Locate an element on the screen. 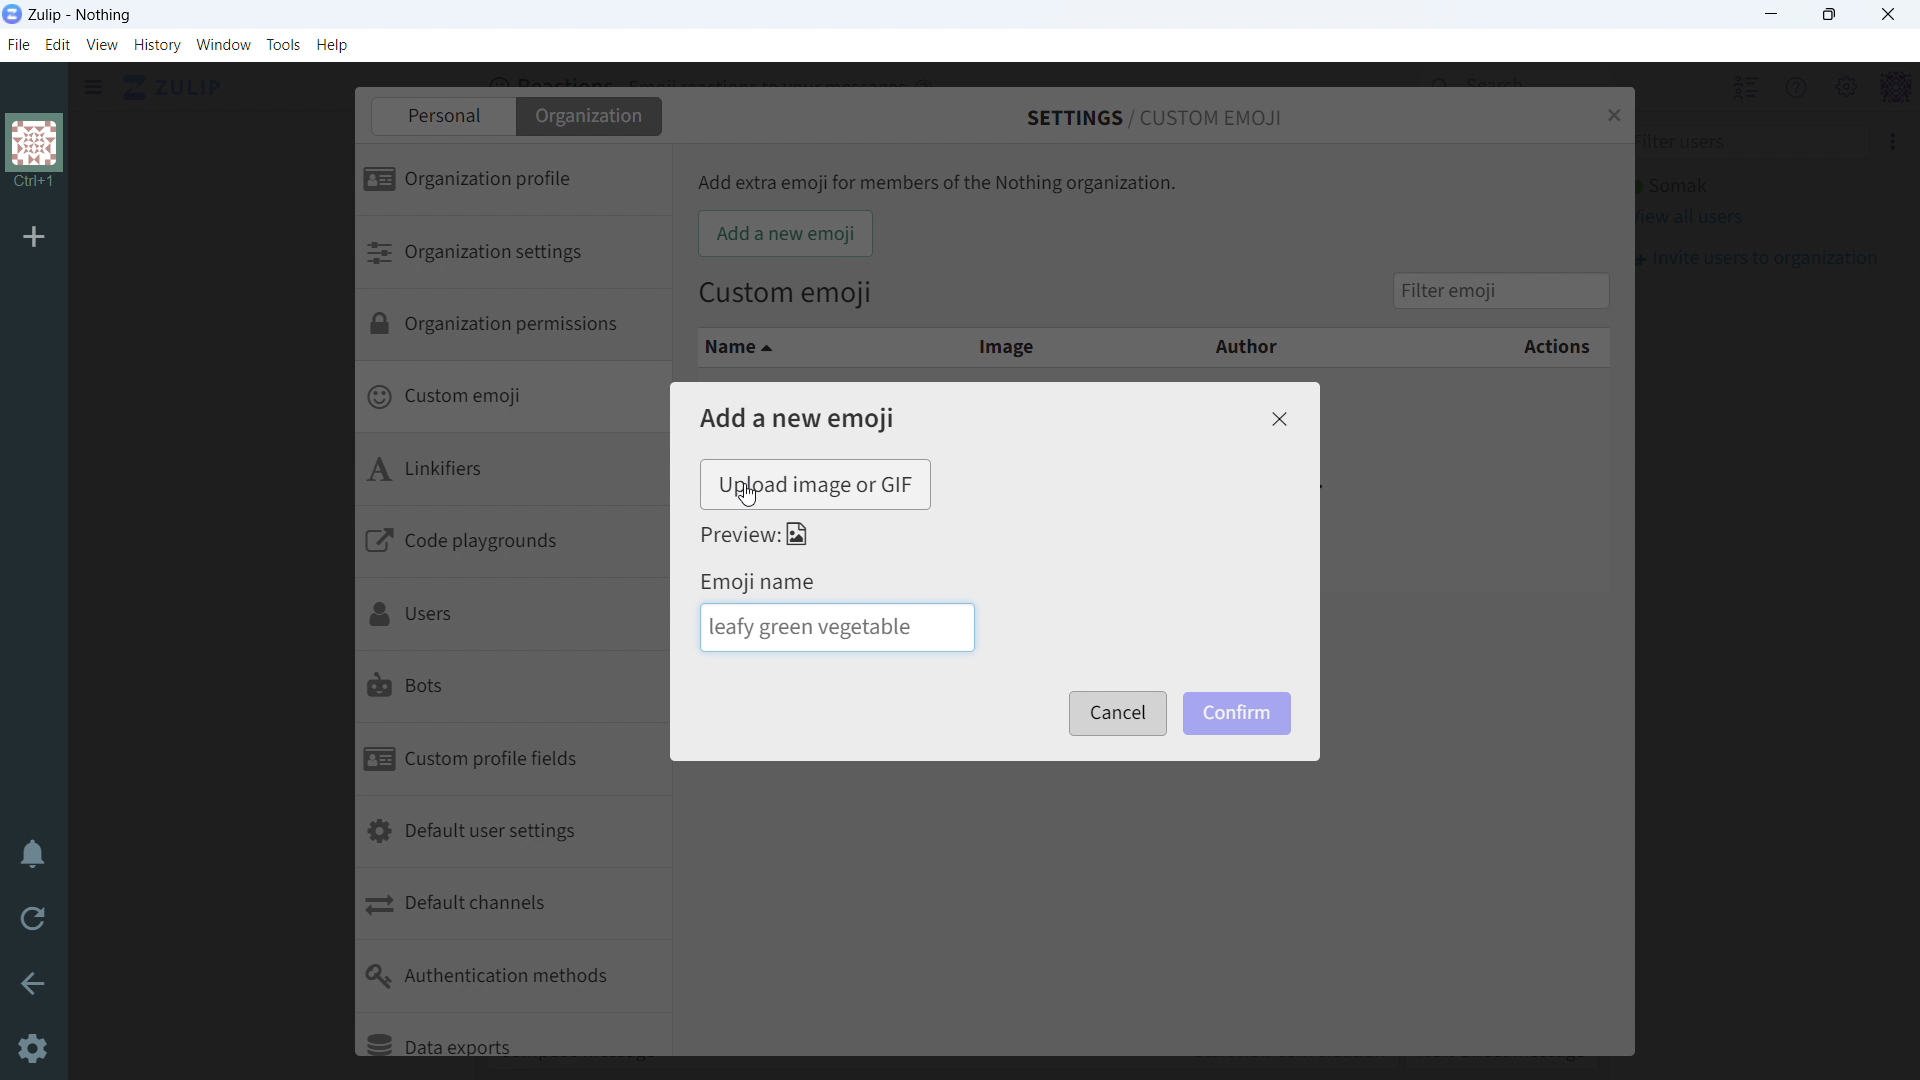 Image resolution: width=1920 pixels, height=1080 pixels. invite users is located at coordinates (1871, 142).